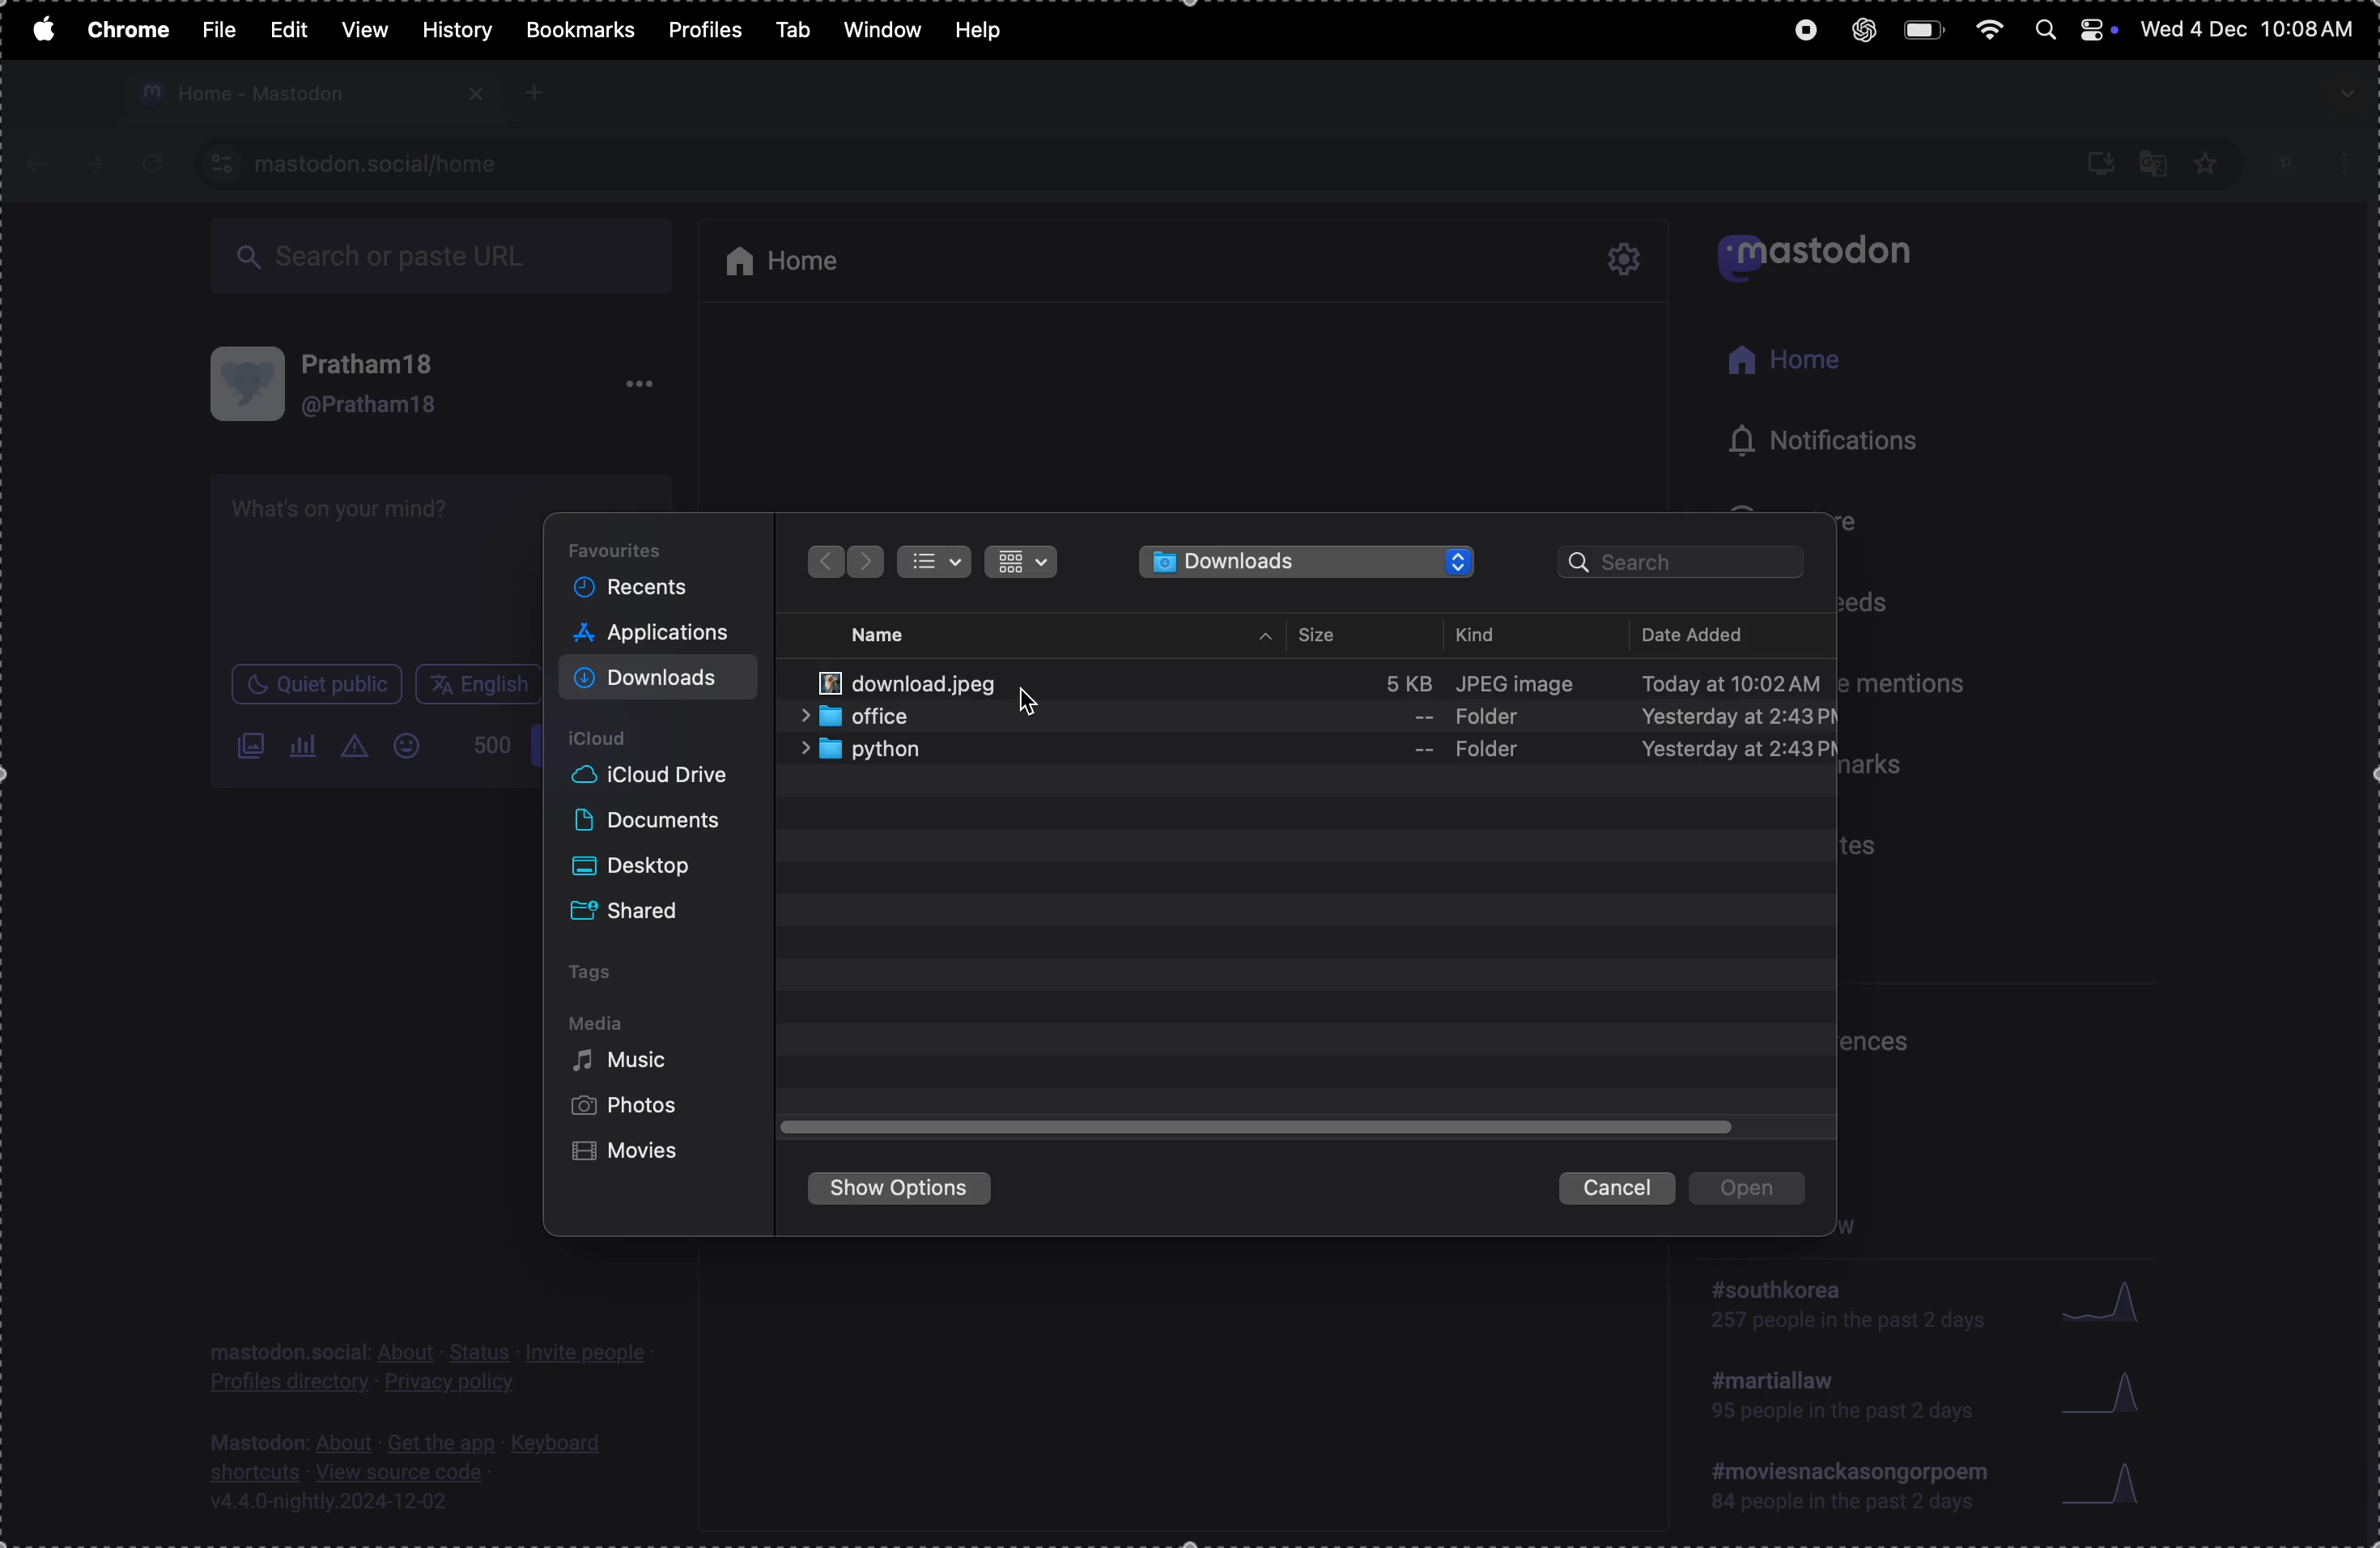  Describe the element at coordinates (628, 1107) in the screenshot. I see `photos` at that location.